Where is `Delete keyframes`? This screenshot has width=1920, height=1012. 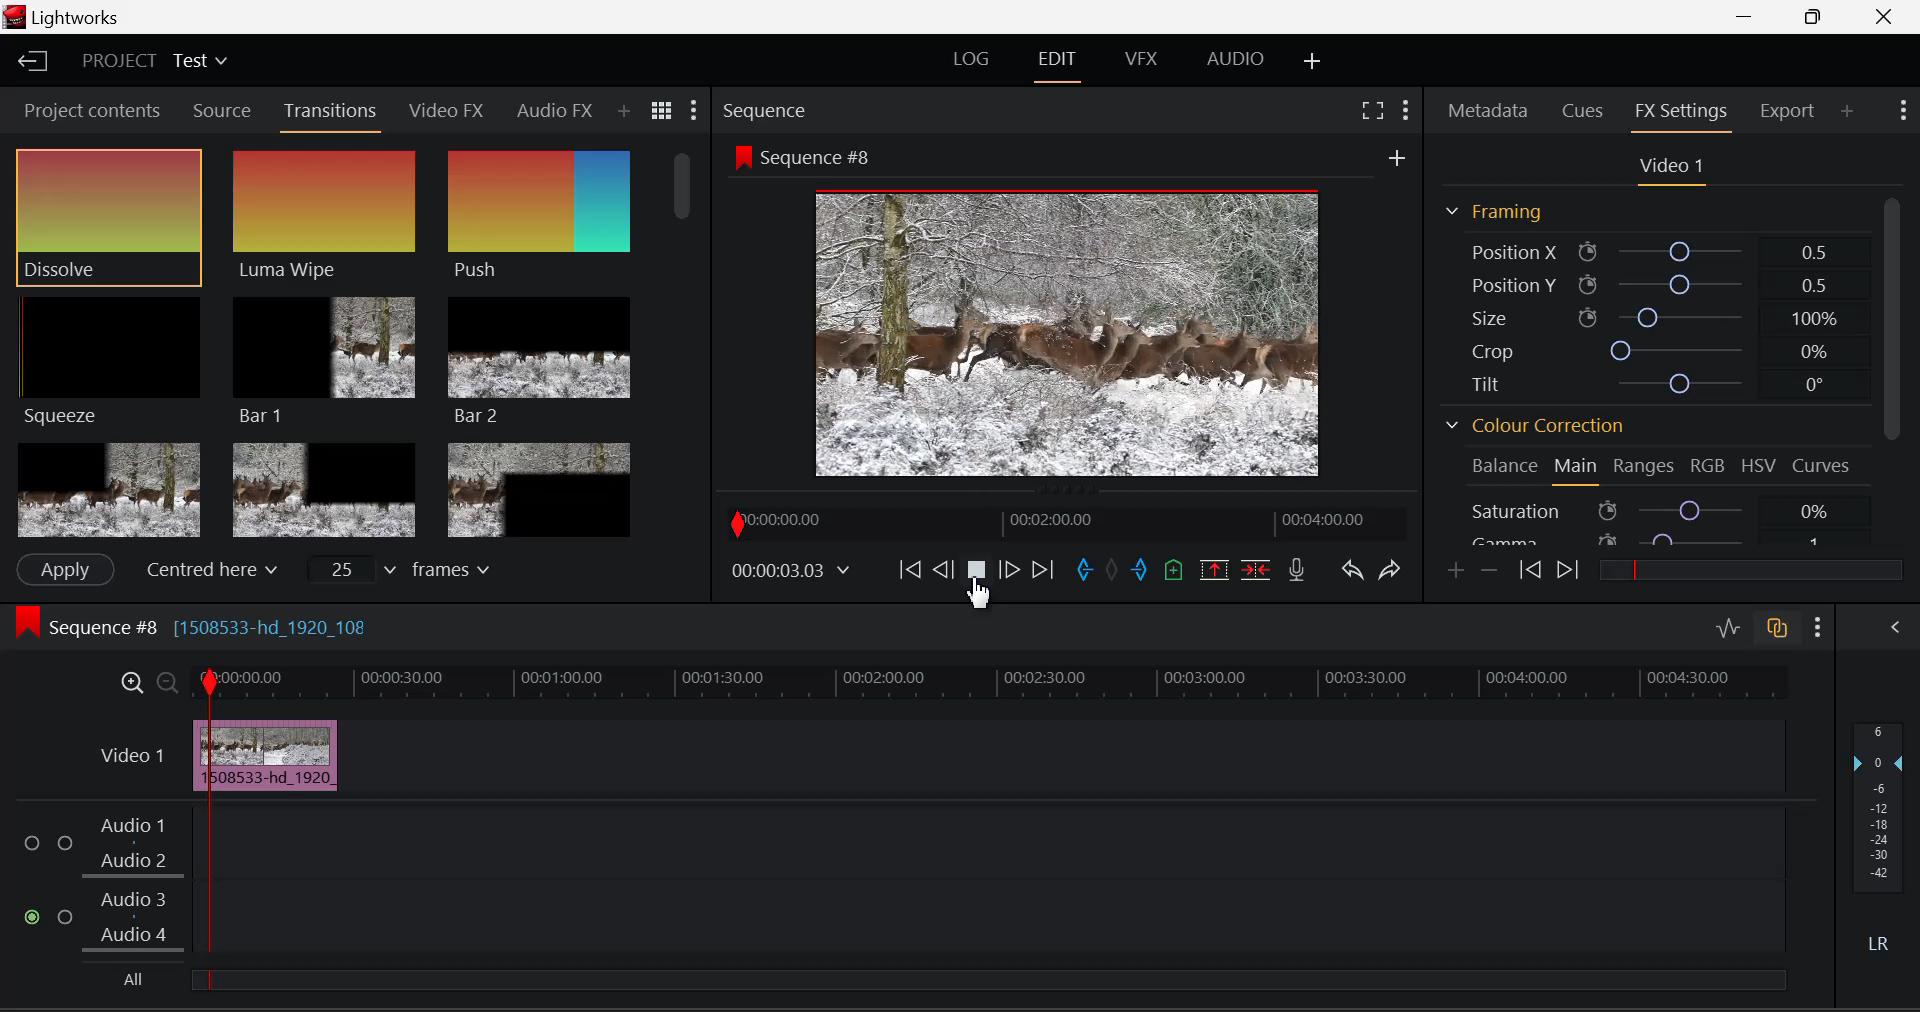
Delete keyframes is located at coordinates (1488, 569).